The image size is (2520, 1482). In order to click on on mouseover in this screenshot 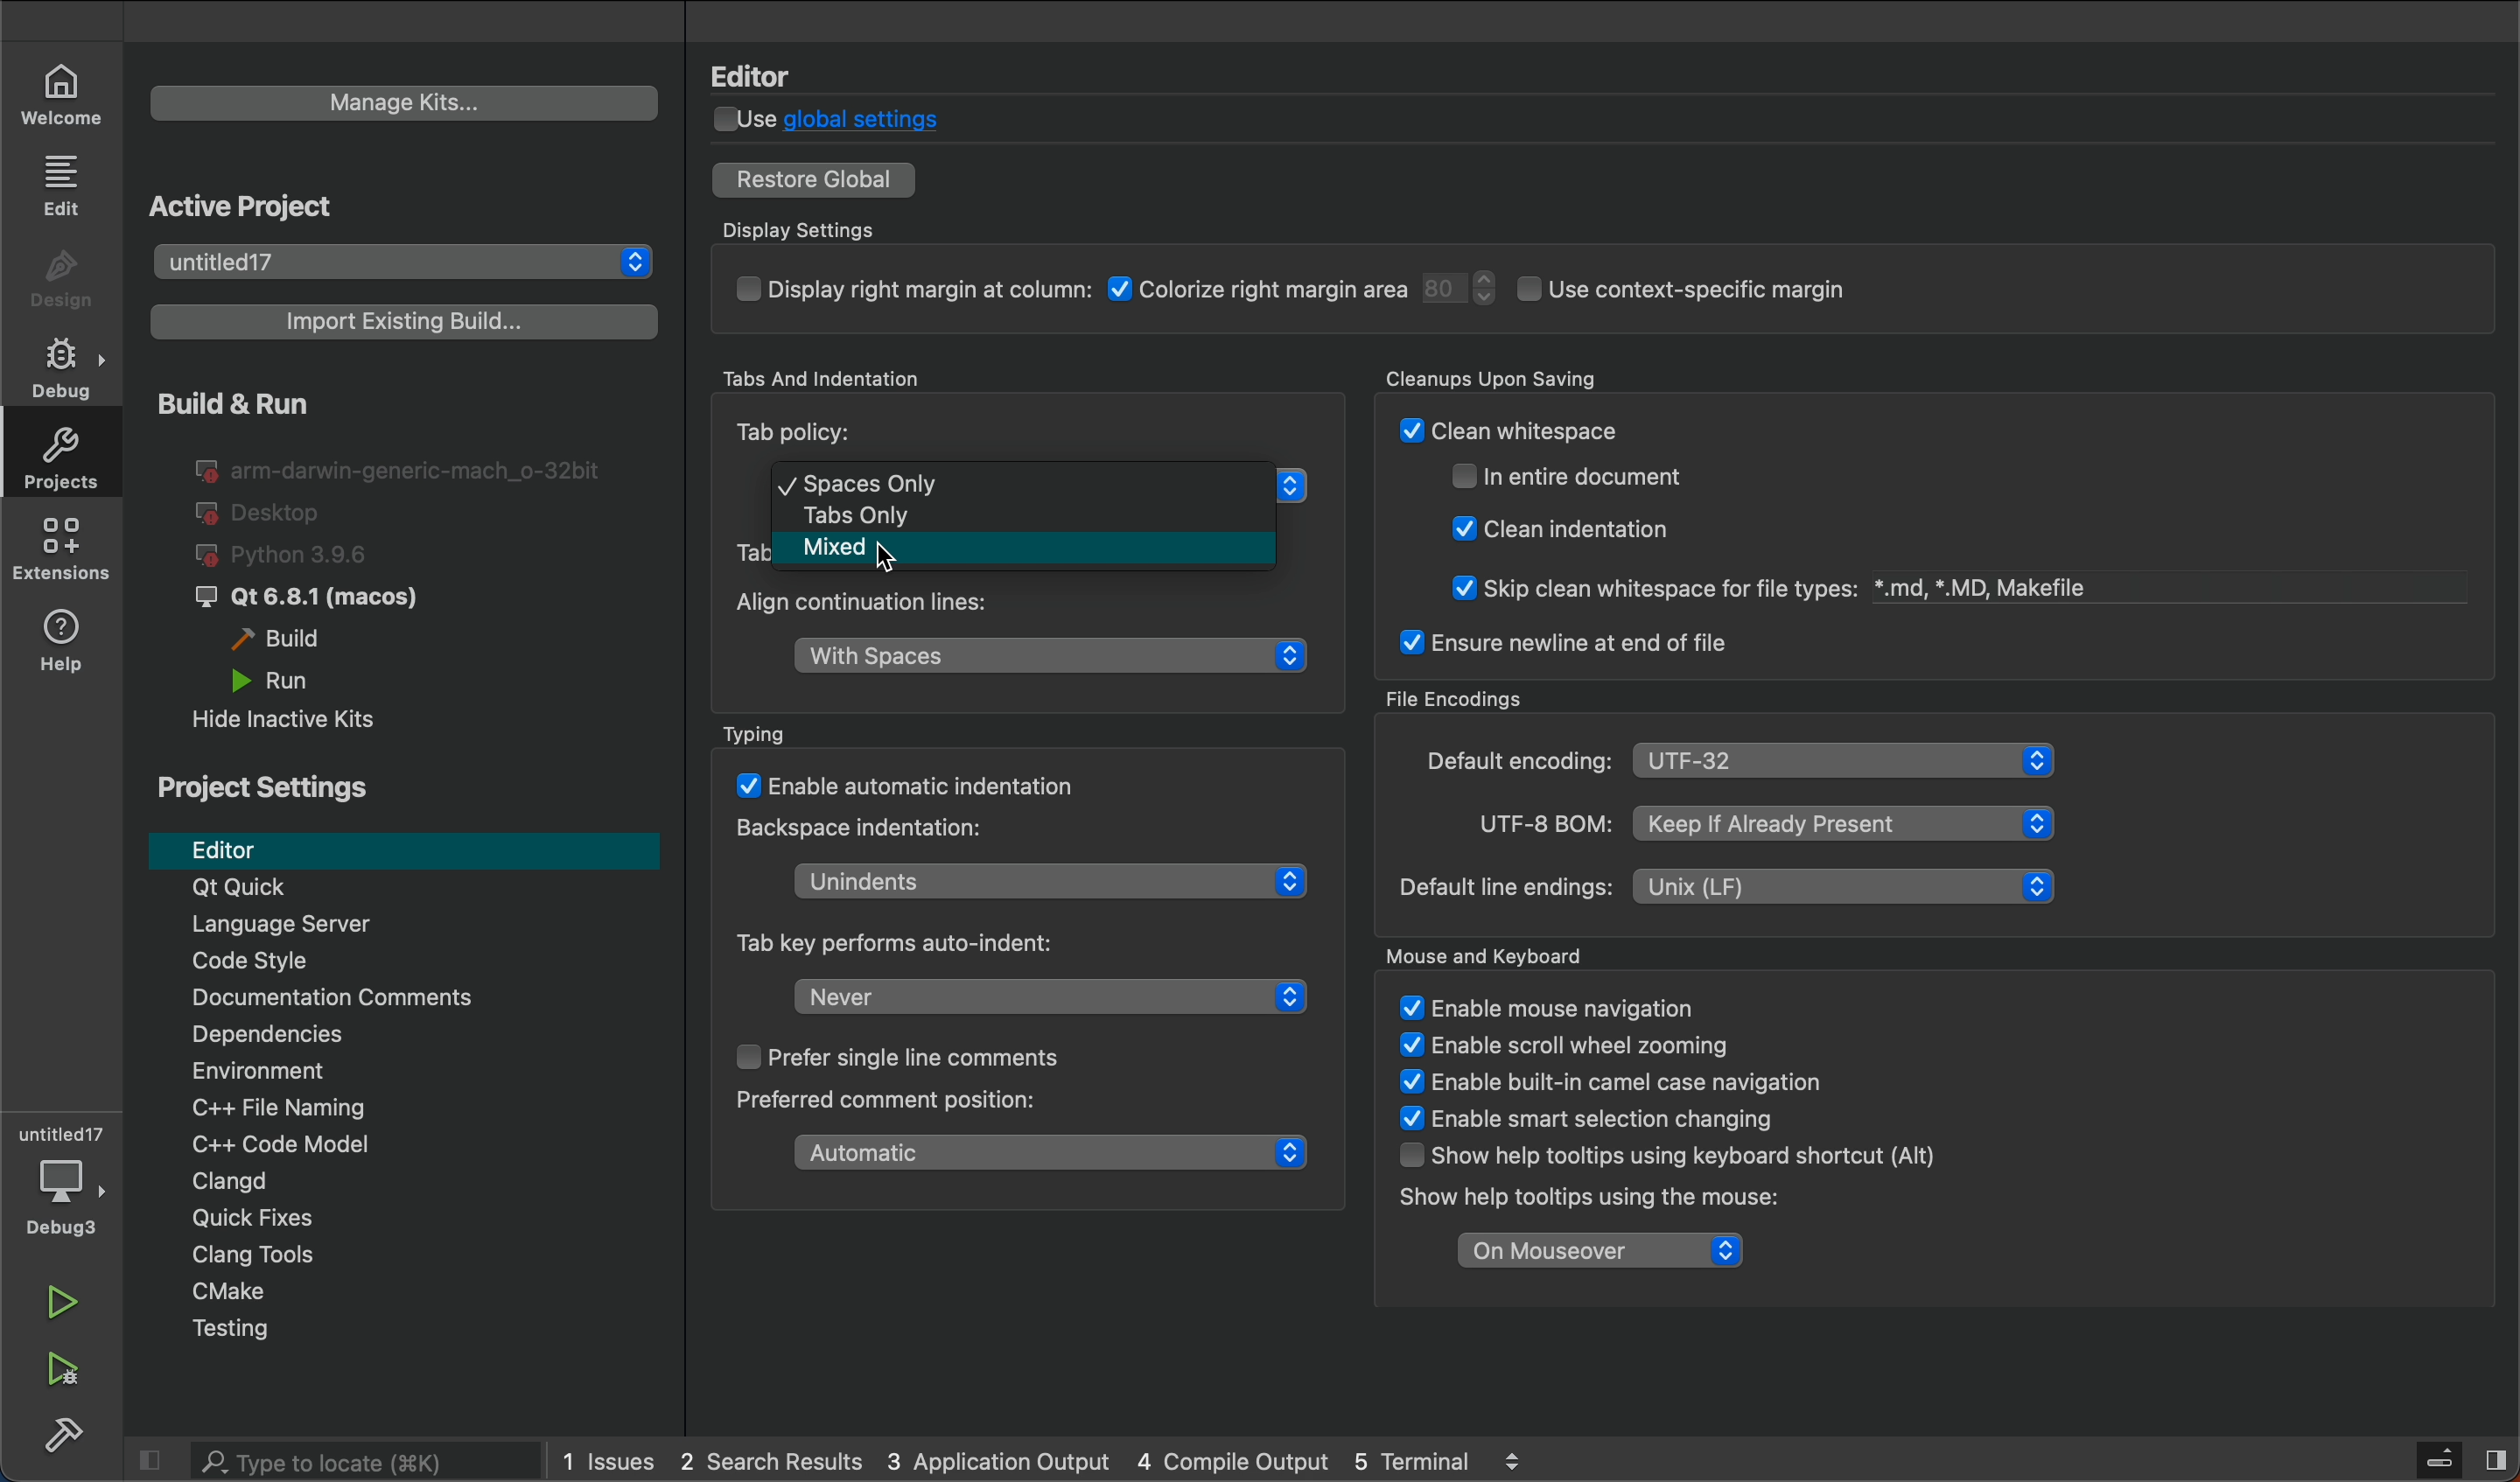, I will do `click(1594, 1250)`.